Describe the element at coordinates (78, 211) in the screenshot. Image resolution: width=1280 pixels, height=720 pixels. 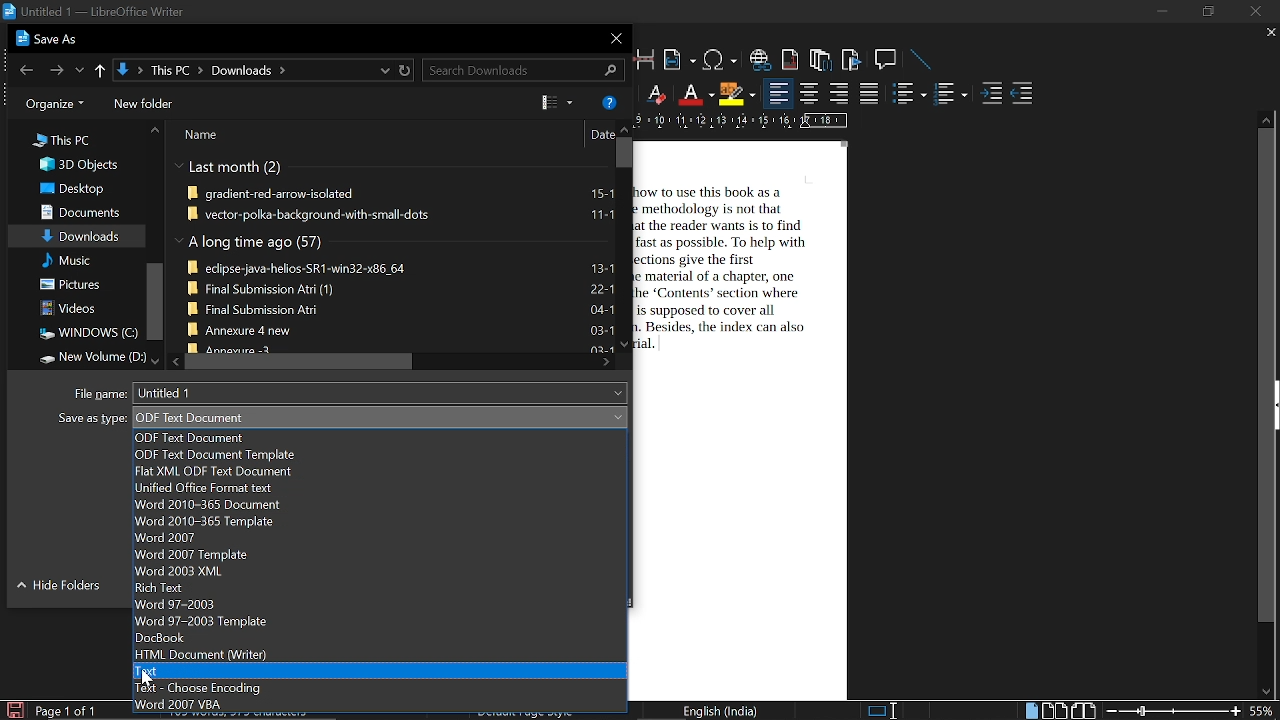
I see `Documents` at that location.